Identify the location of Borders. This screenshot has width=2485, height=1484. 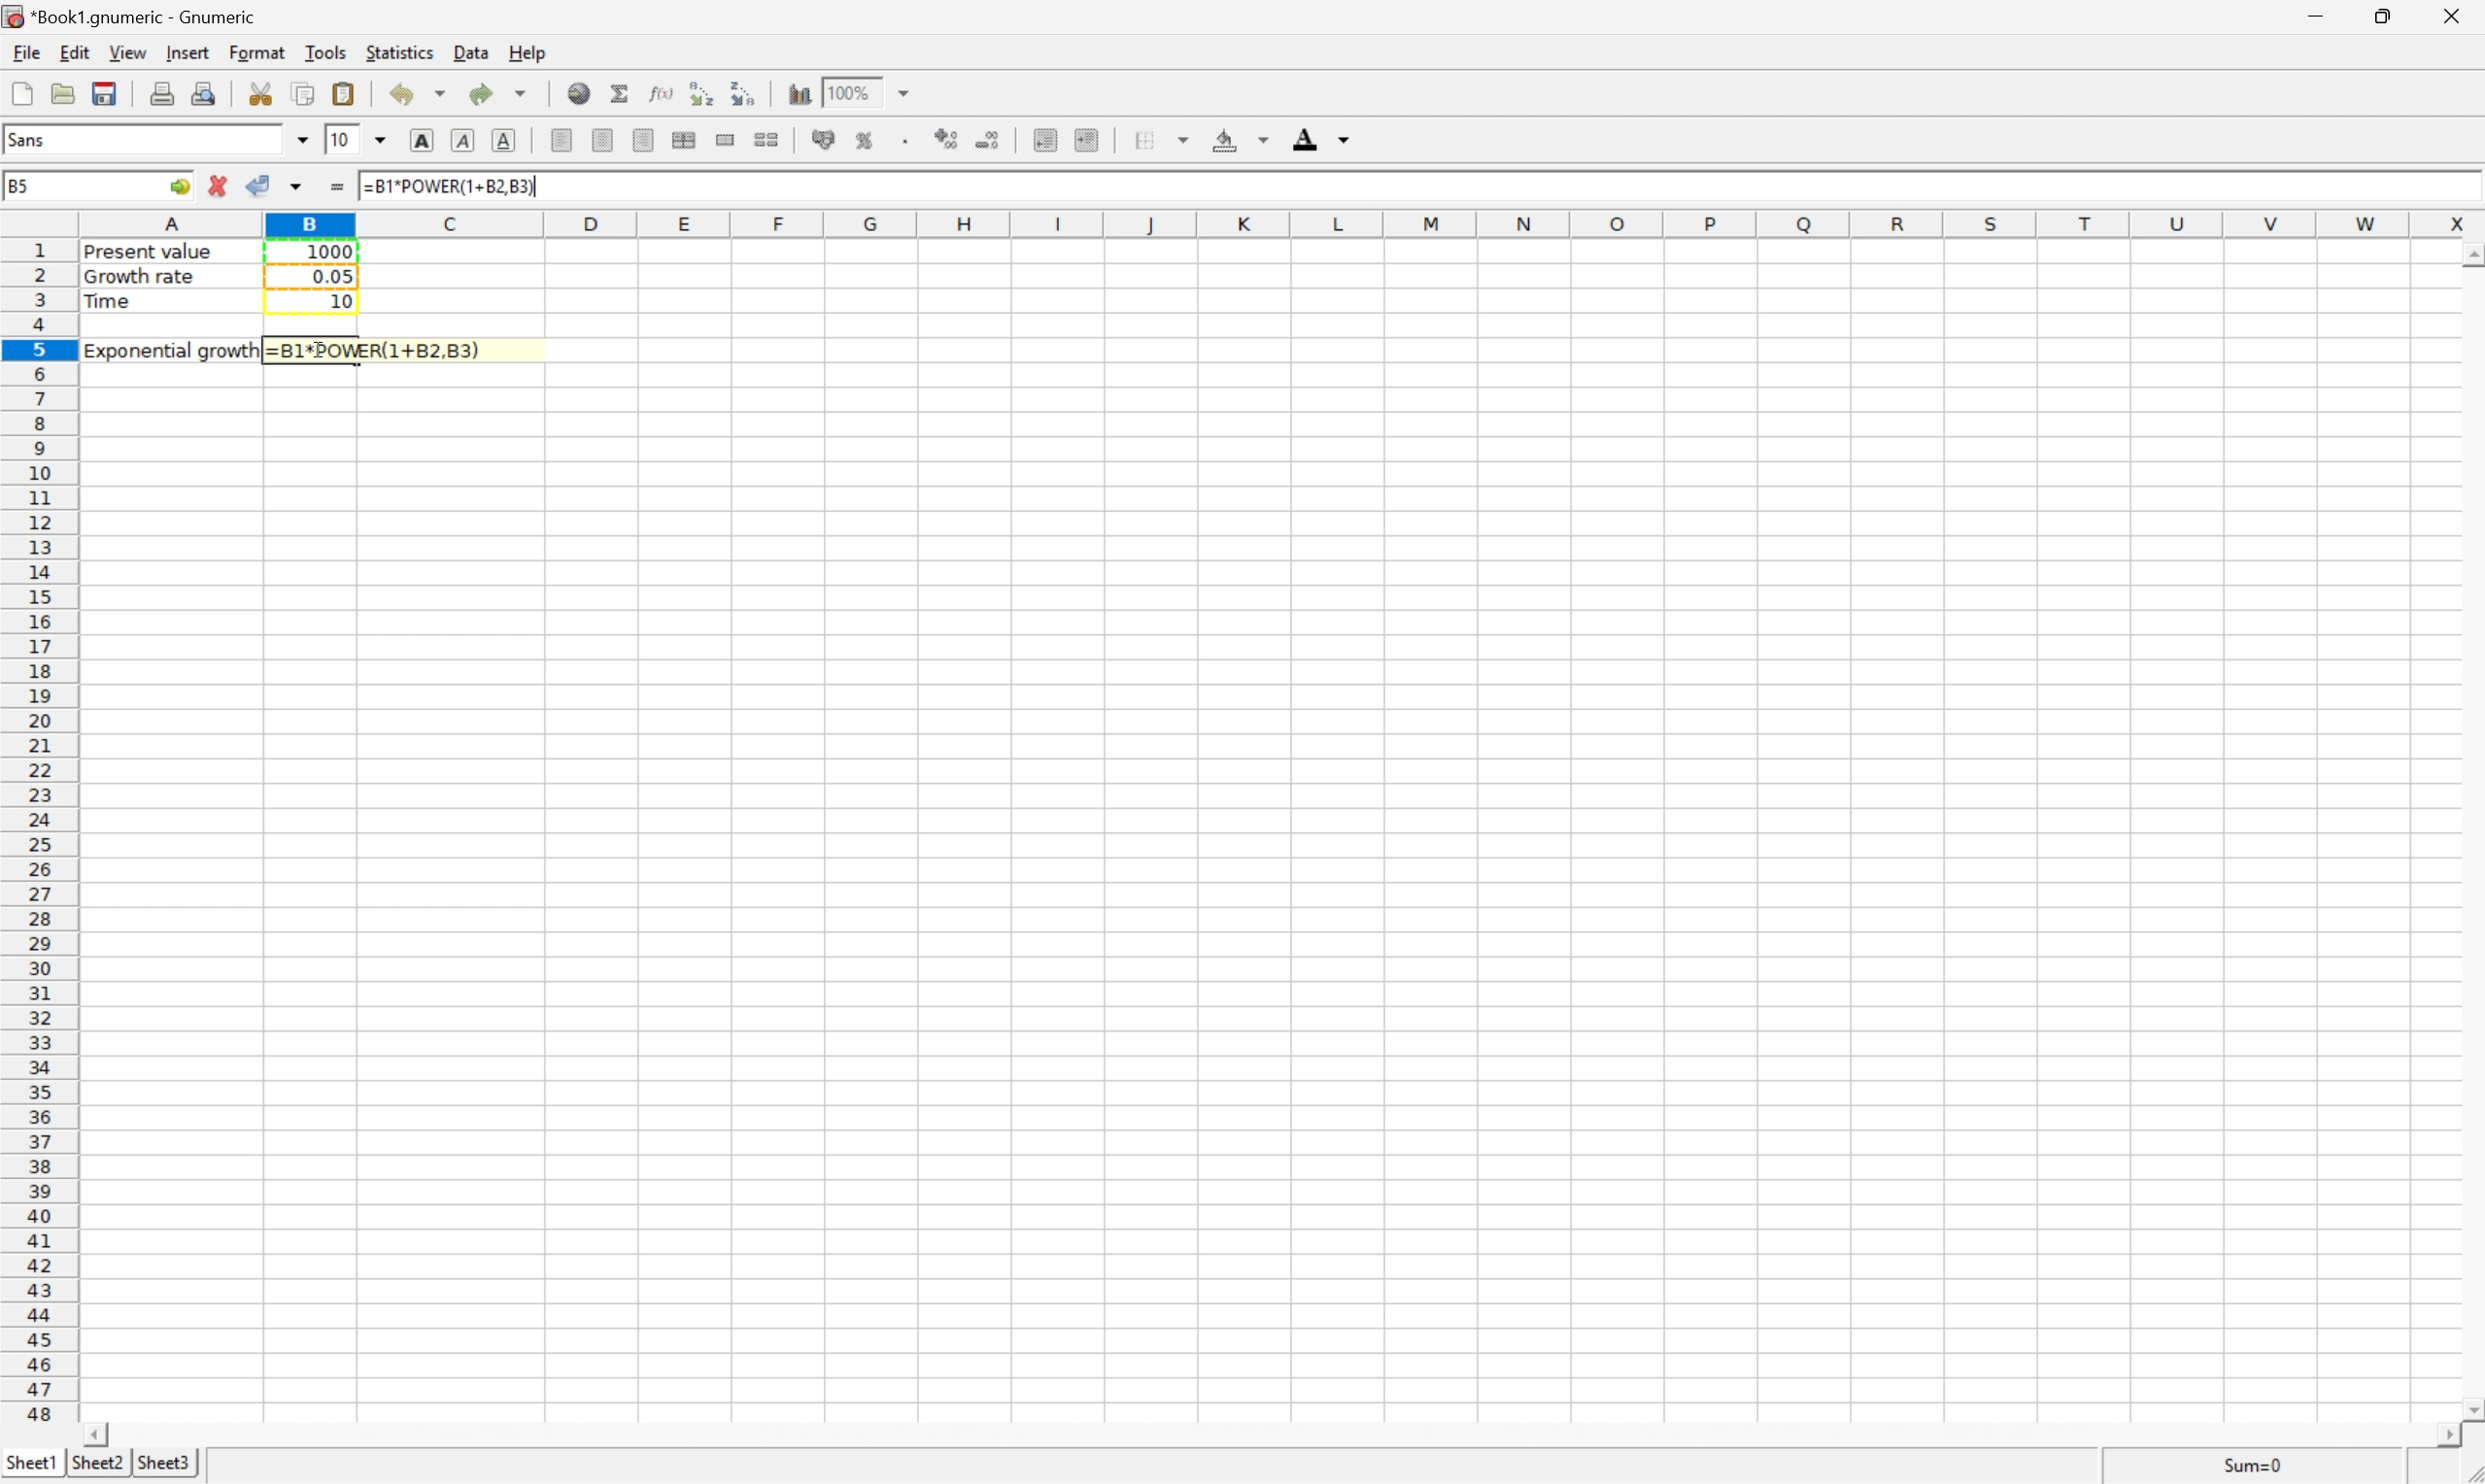
(1157, 140).